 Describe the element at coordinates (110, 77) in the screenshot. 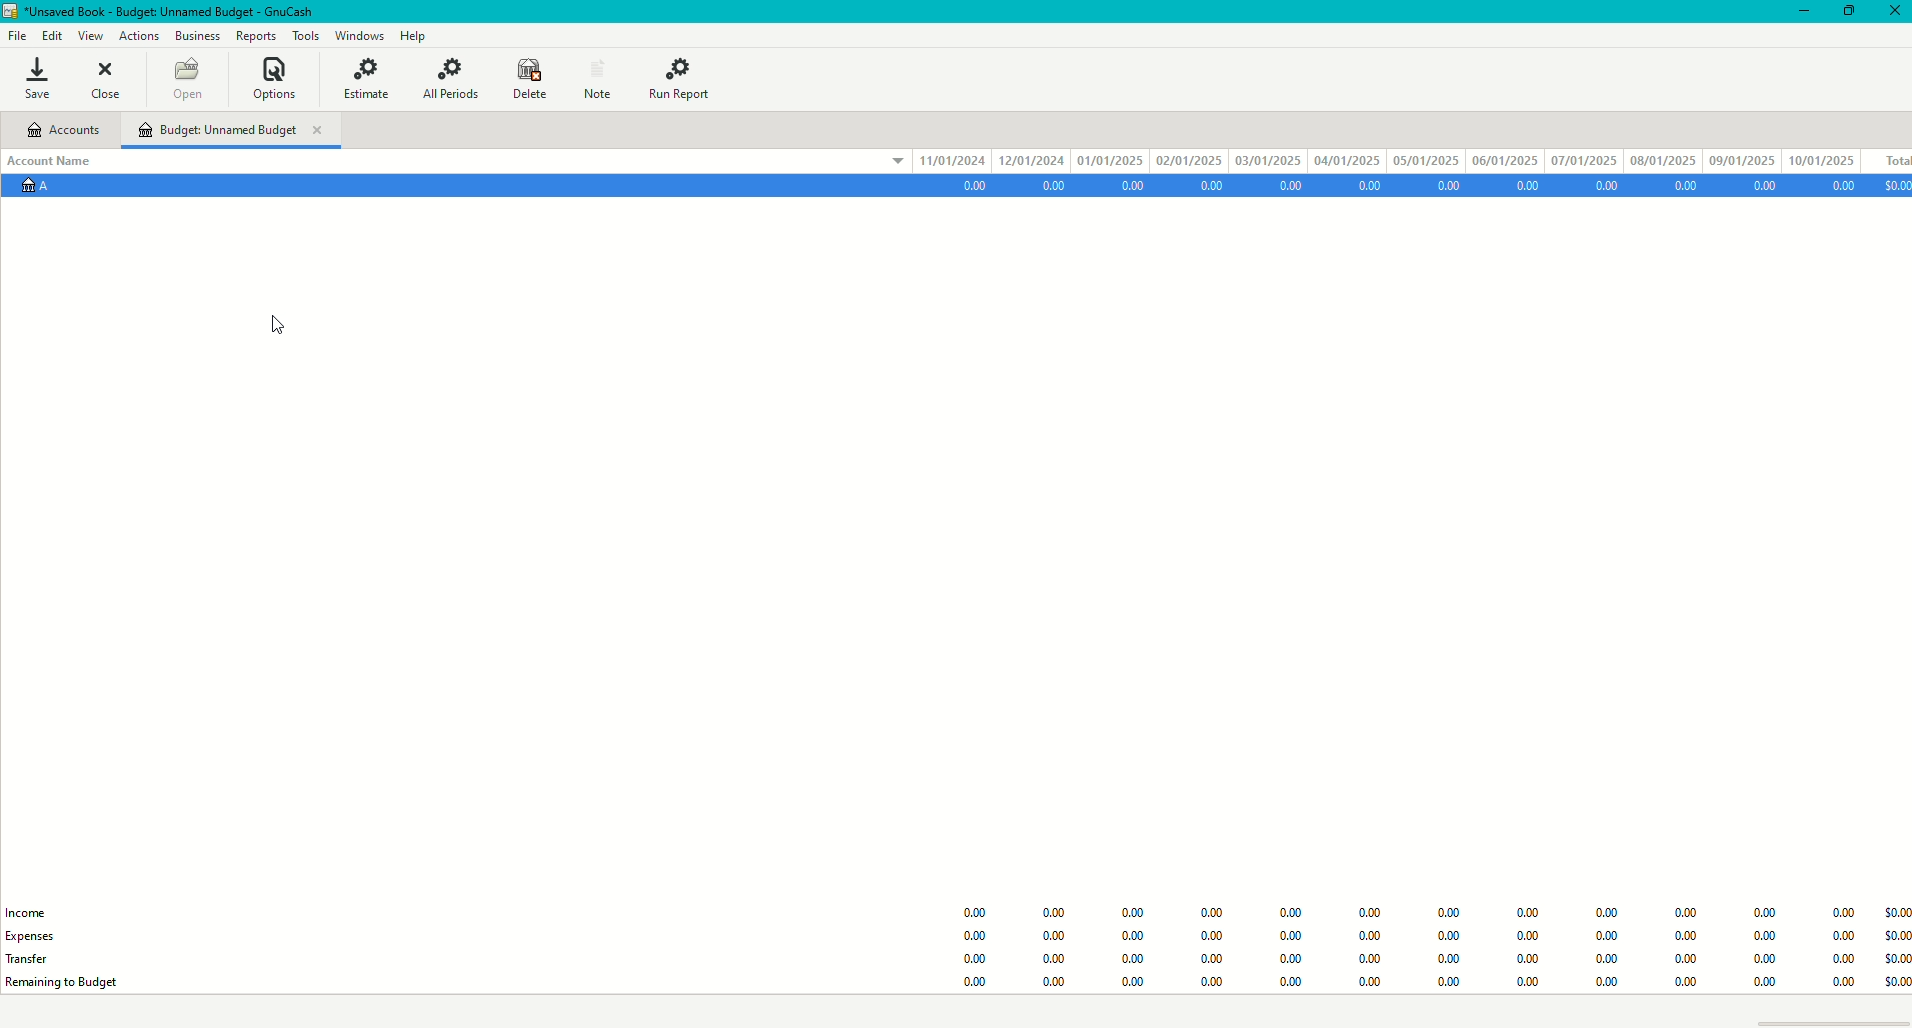

I see `Close` at that location.